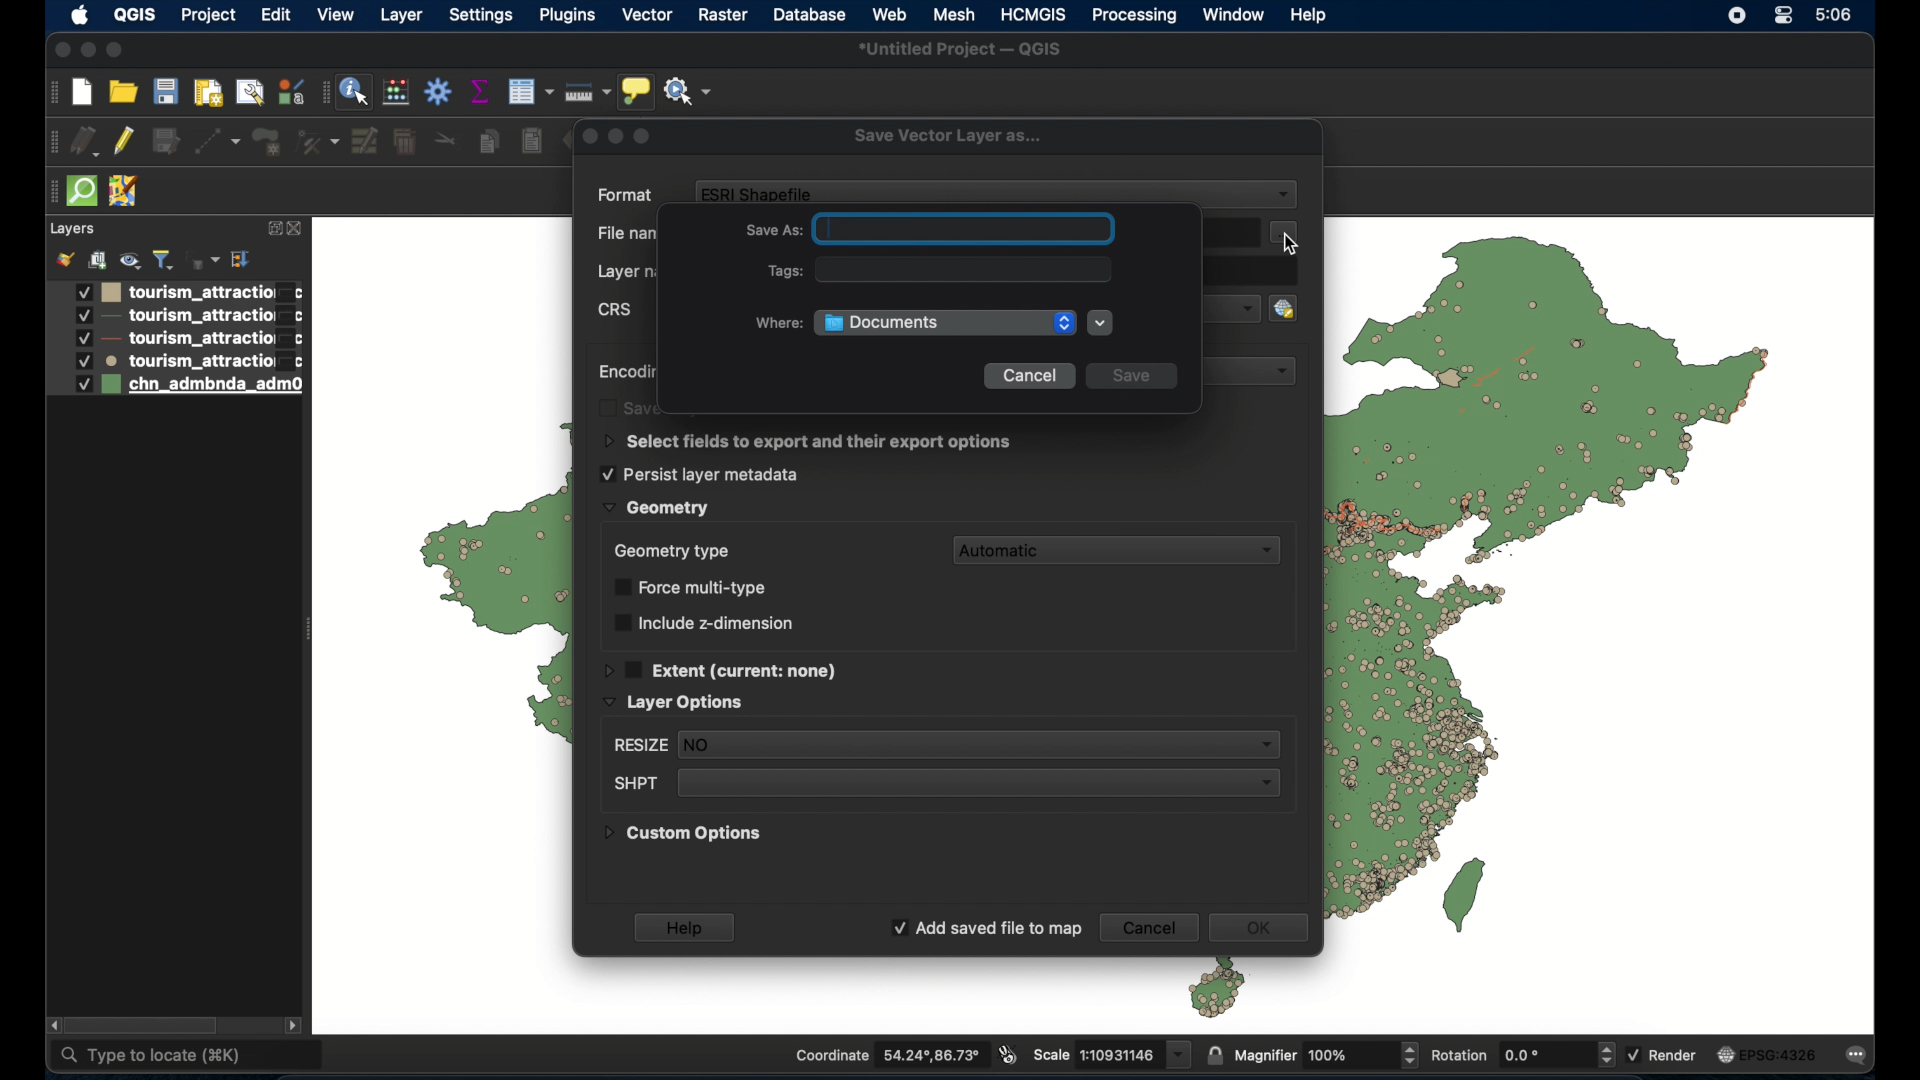 Image resolution: width=1920 pixels, height=1080 pixels. Describe the element at coordinates (323, 92) in the screenshot. I see `drag handle` at that location.